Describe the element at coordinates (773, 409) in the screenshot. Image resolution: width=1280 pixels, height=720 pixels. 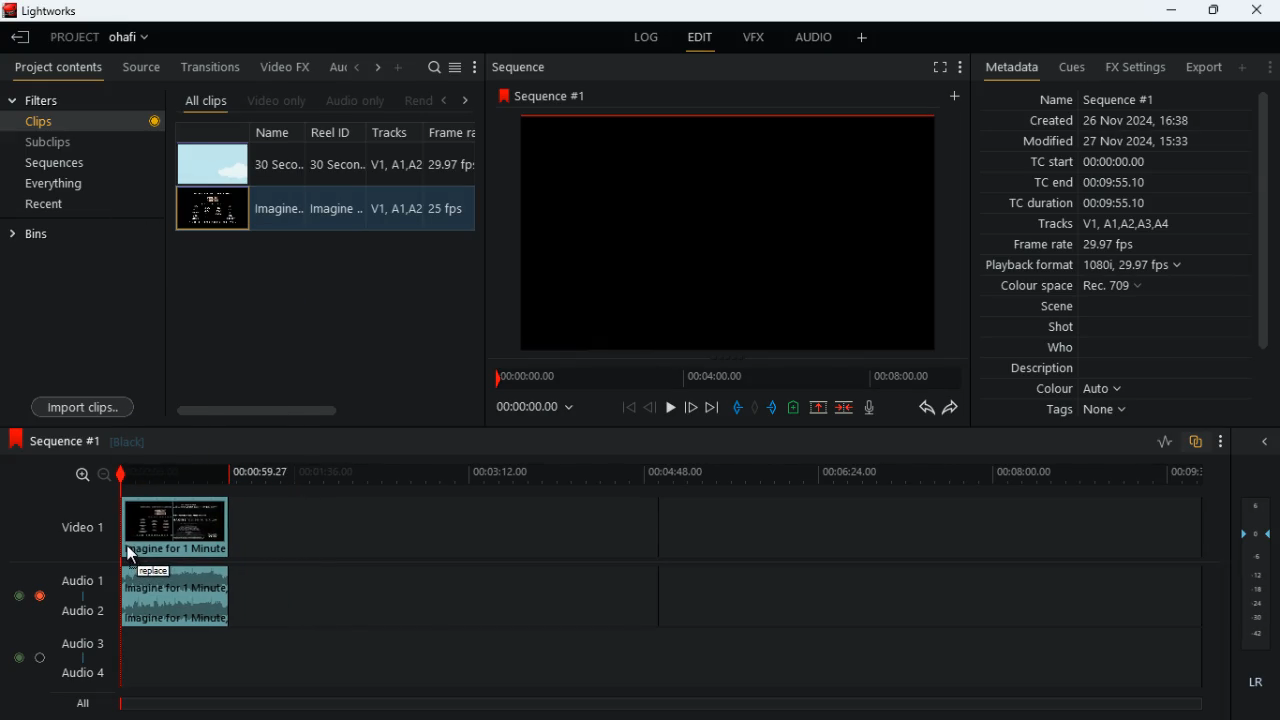
I see `push` at that location.